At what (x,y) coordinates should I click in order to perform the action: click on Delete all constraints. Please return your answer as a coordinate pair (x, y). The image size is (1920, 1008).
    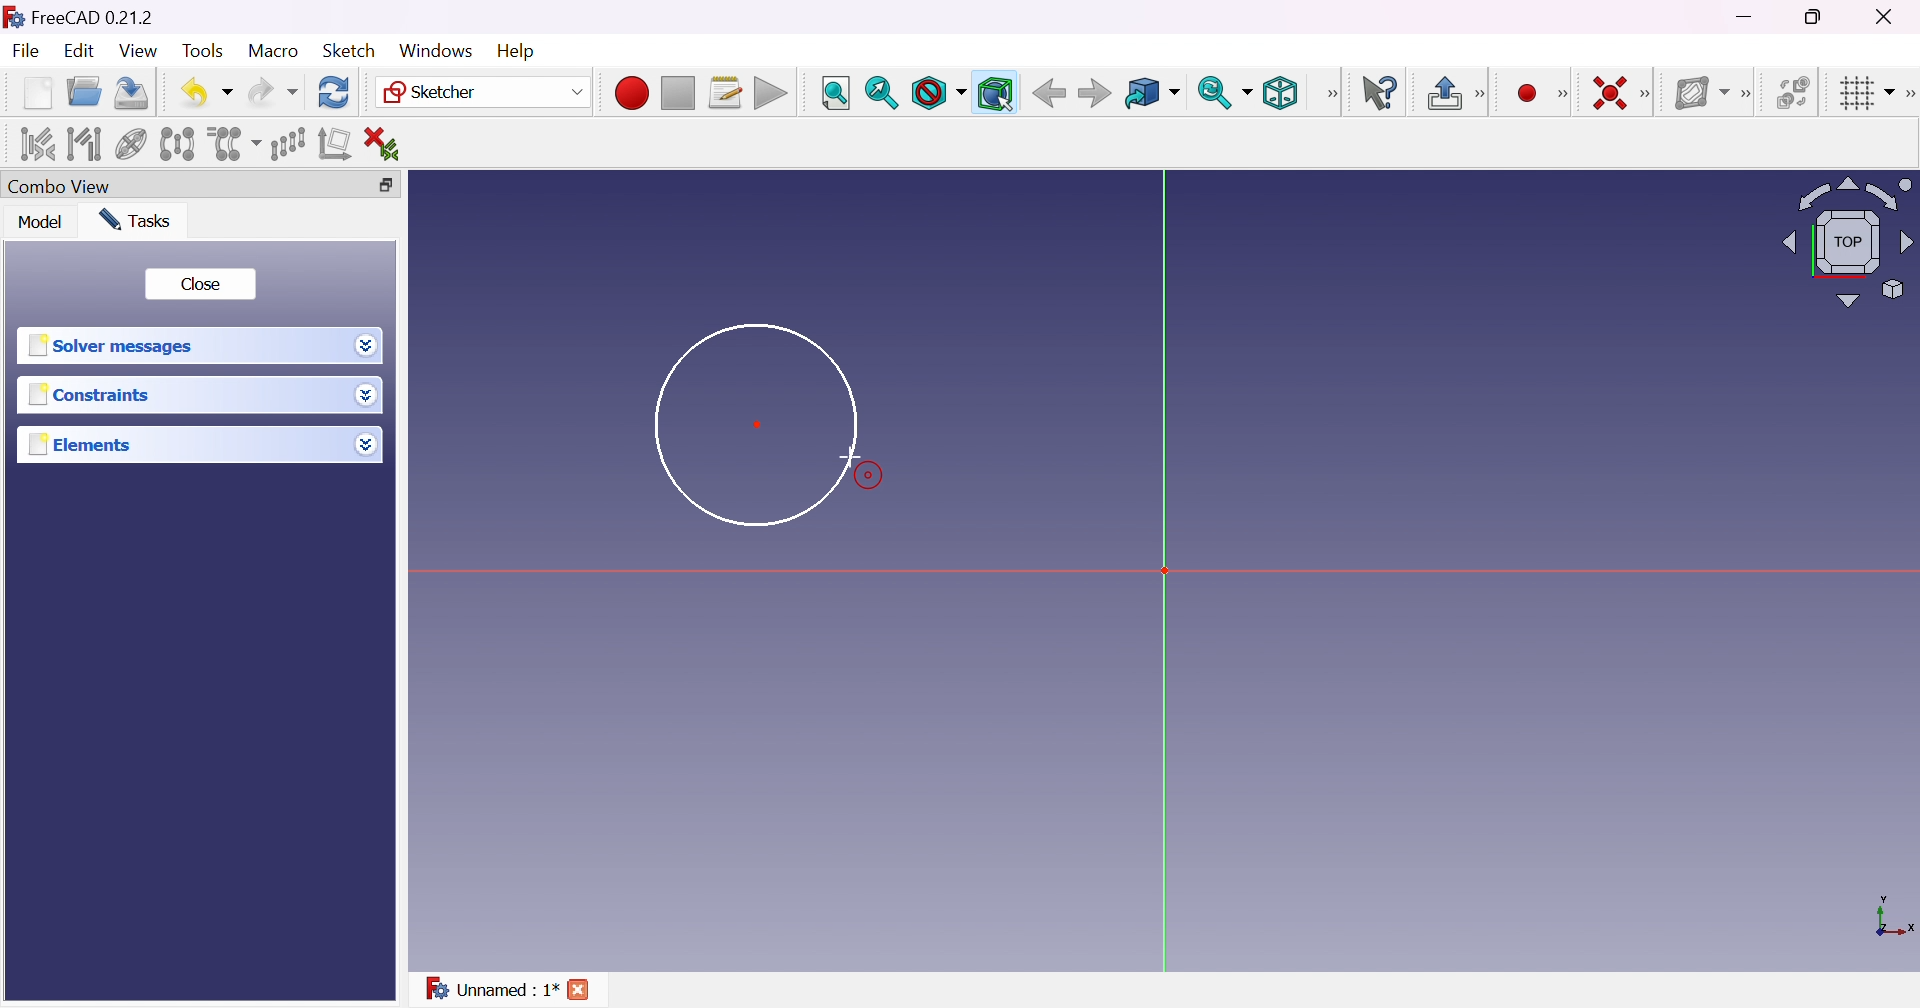
    Looking at the image, I should click on (390, 144).